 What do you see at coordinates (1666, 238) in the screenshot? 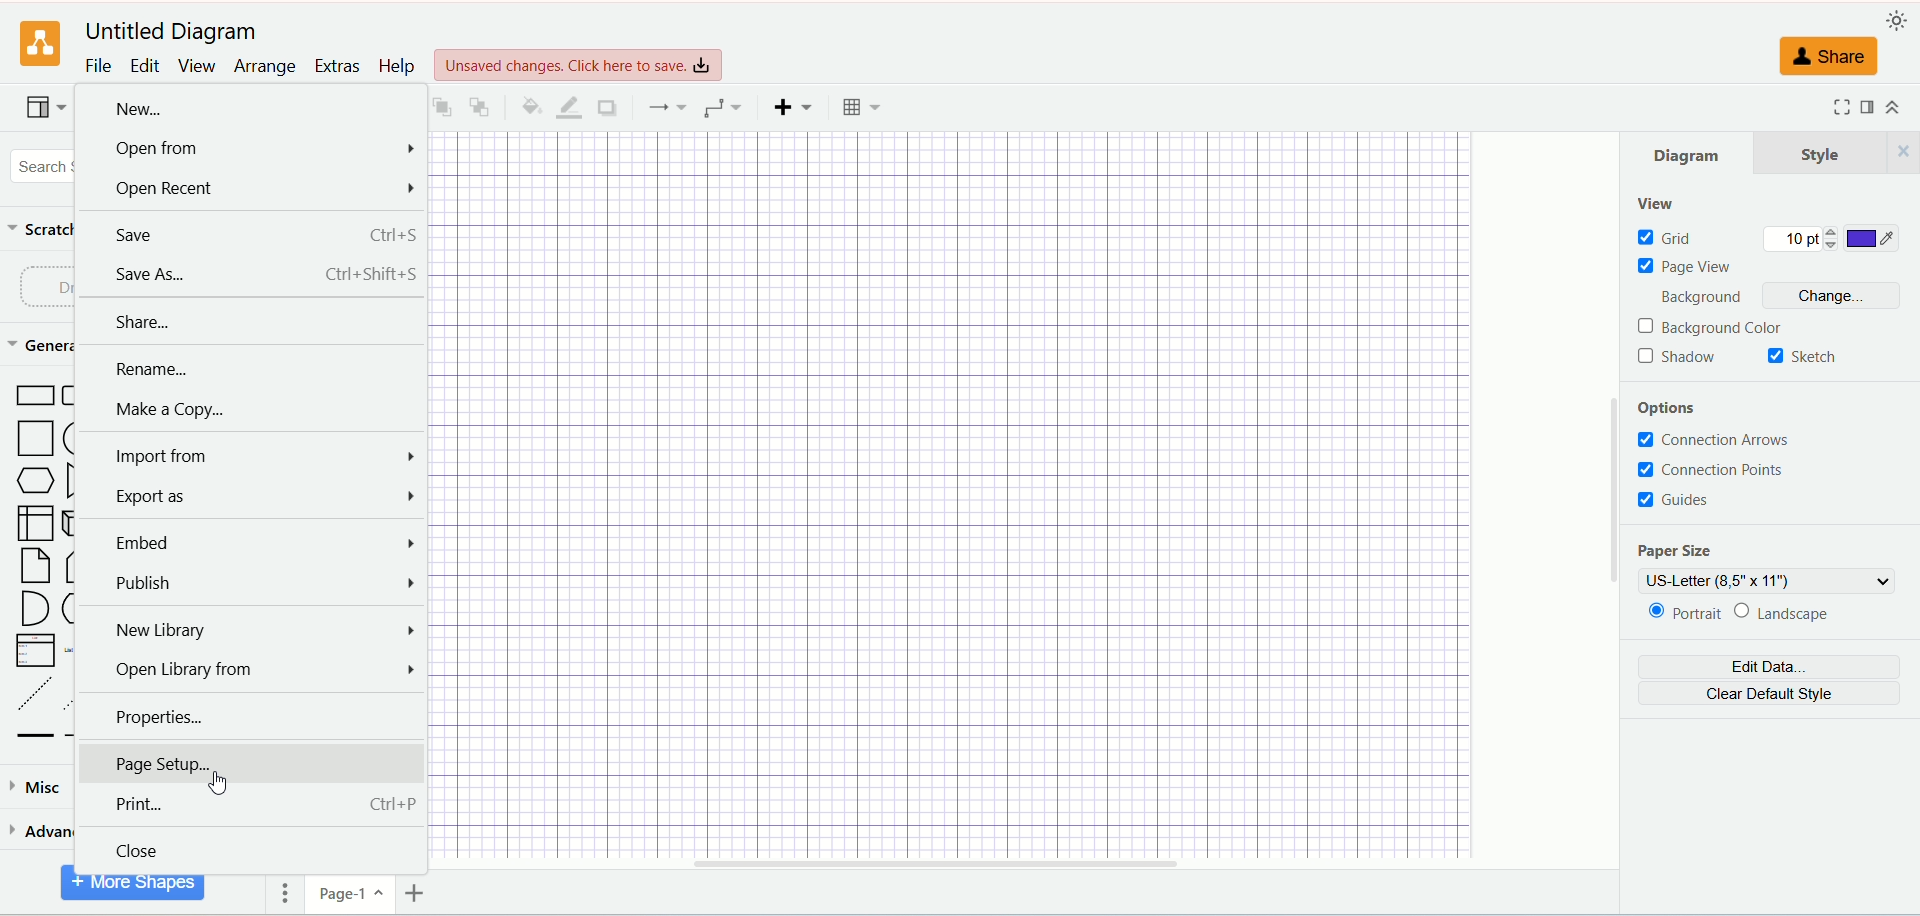
I see `grid` at bounding box center [1666, 238].